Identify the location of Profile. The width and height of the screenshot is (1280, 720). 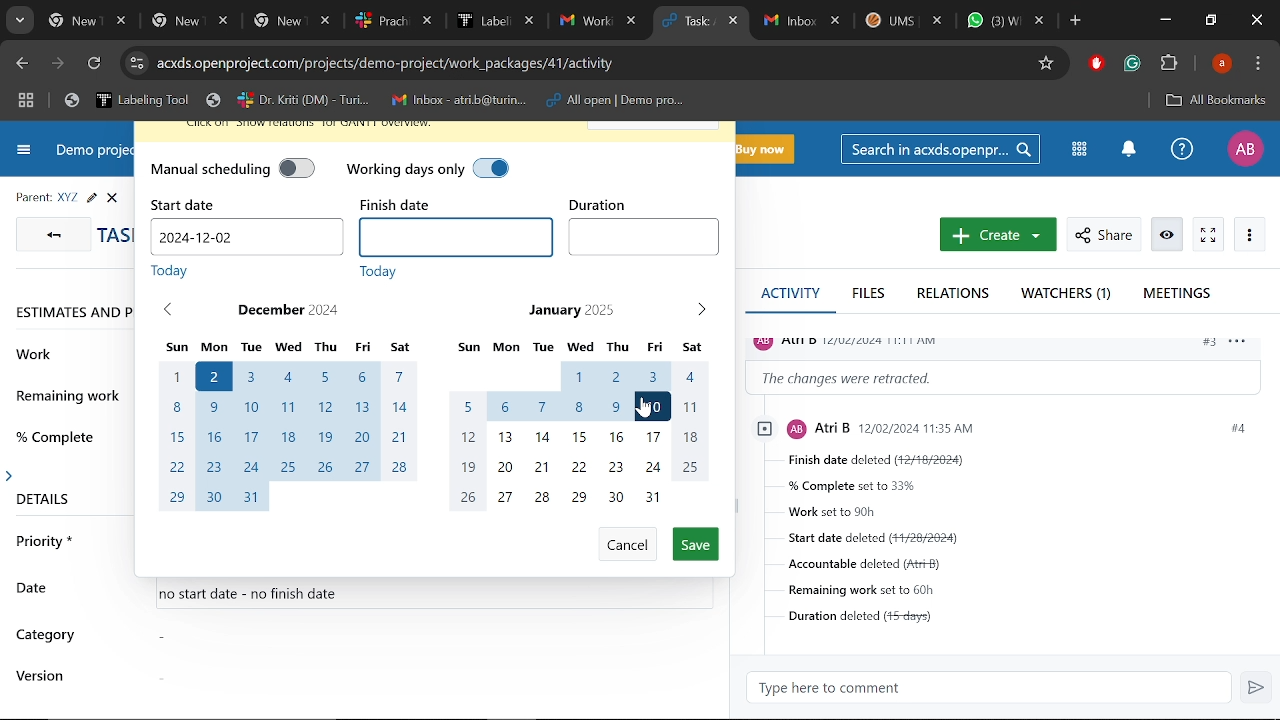
(1224, 63).